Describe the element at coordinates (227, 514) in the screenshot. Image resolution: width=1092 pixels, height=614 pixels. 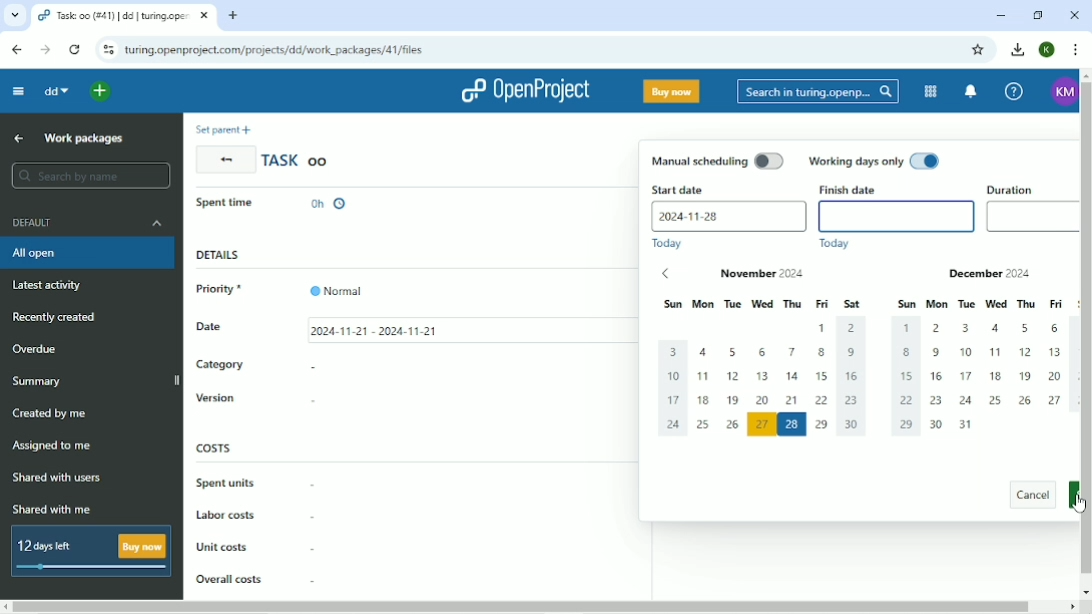
I see `Labor costs` at that location.